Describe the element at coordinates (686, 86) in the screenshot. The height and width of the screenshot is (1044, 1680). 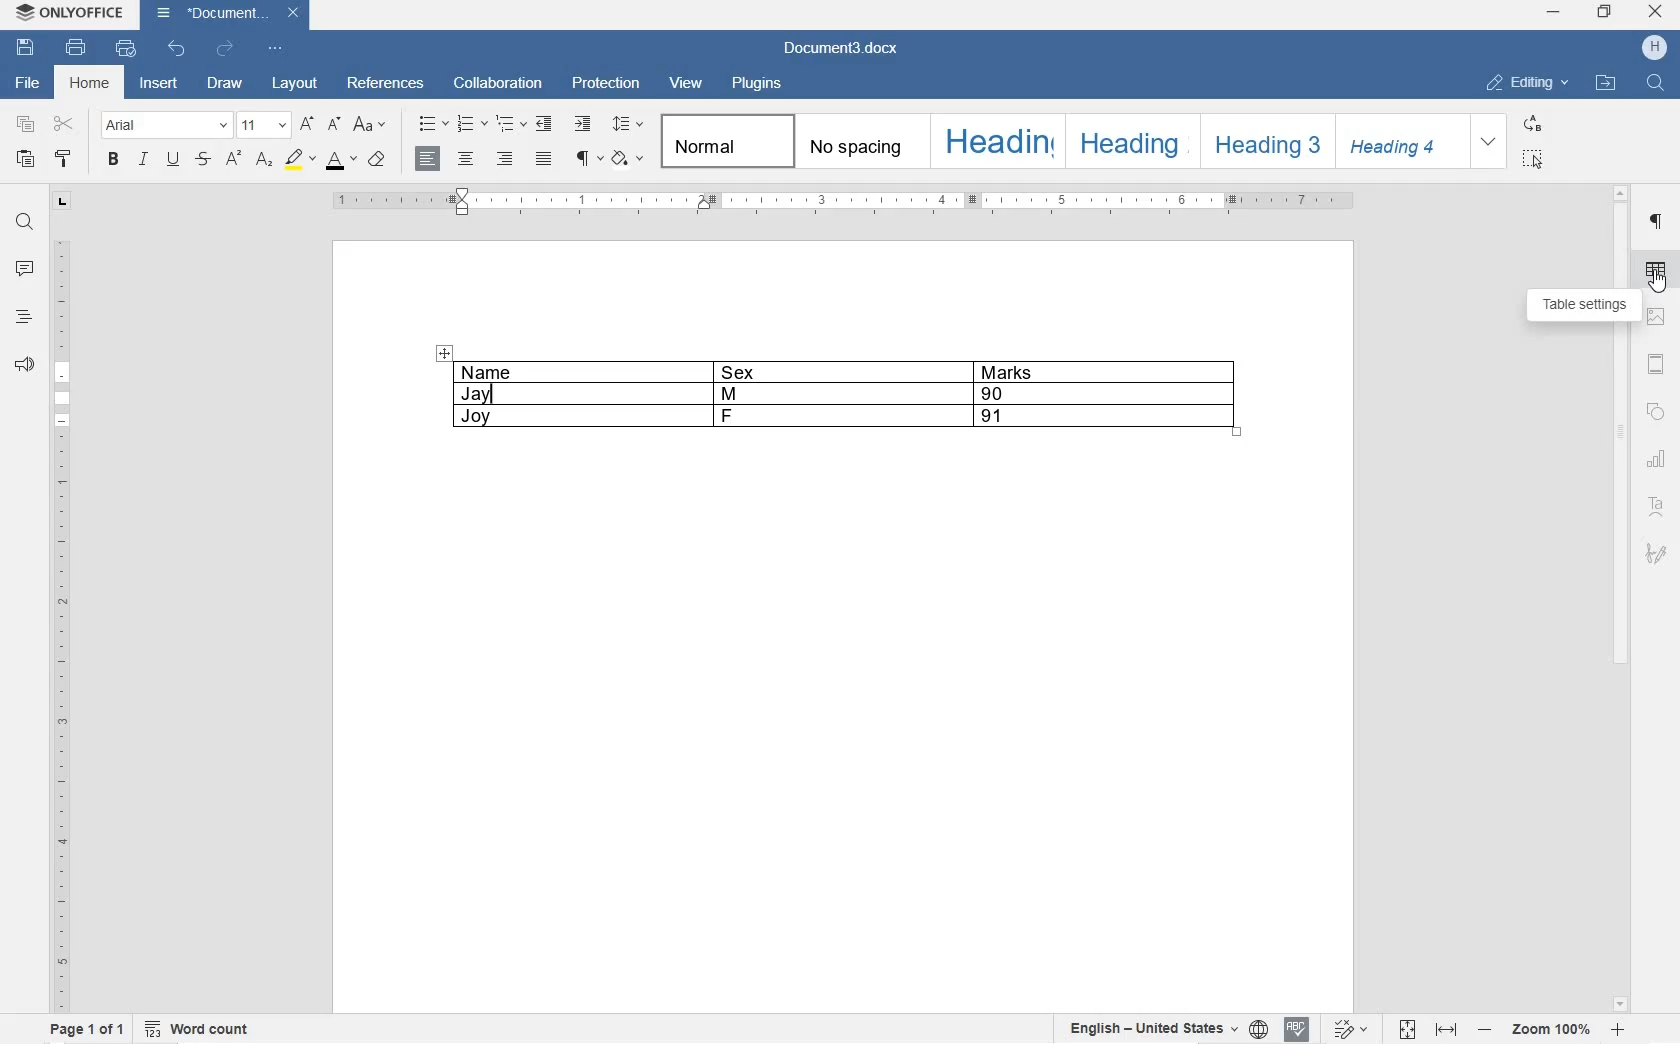
I see `VIEW` at that location.